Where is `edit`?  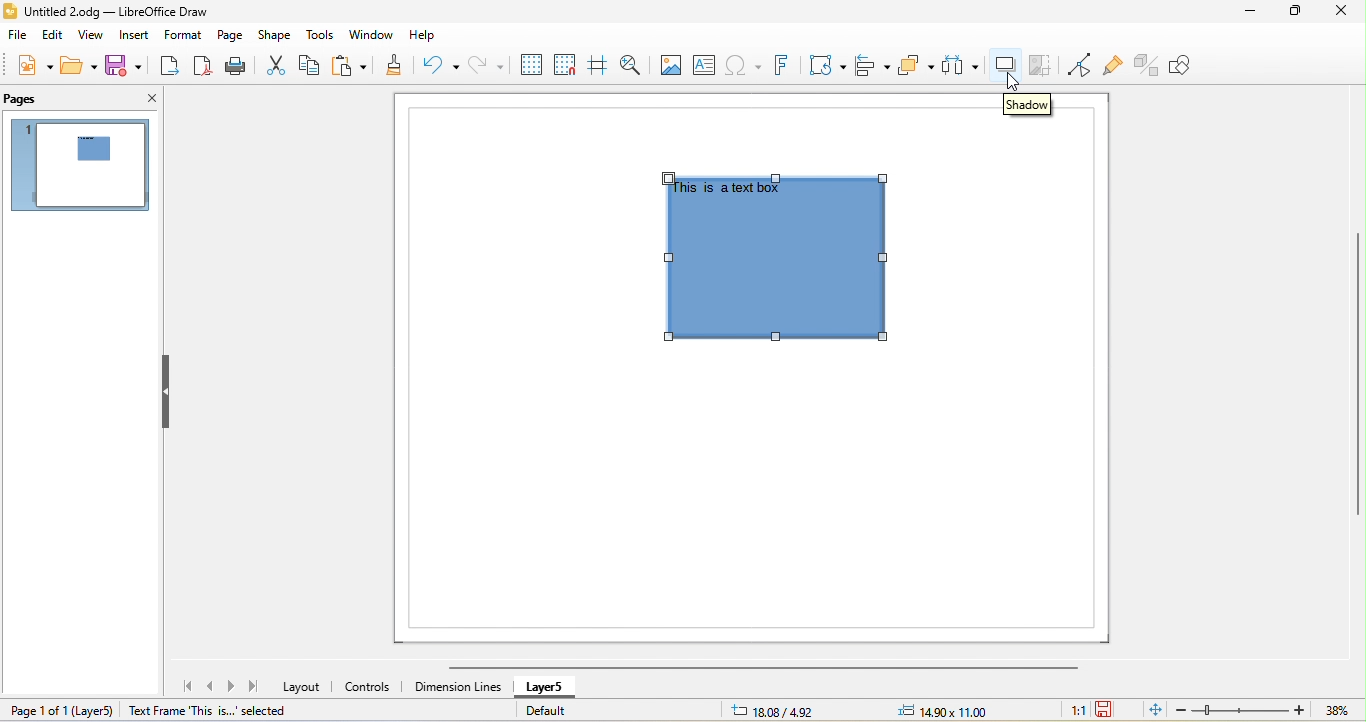 edit is located at coordinates (55, 37).